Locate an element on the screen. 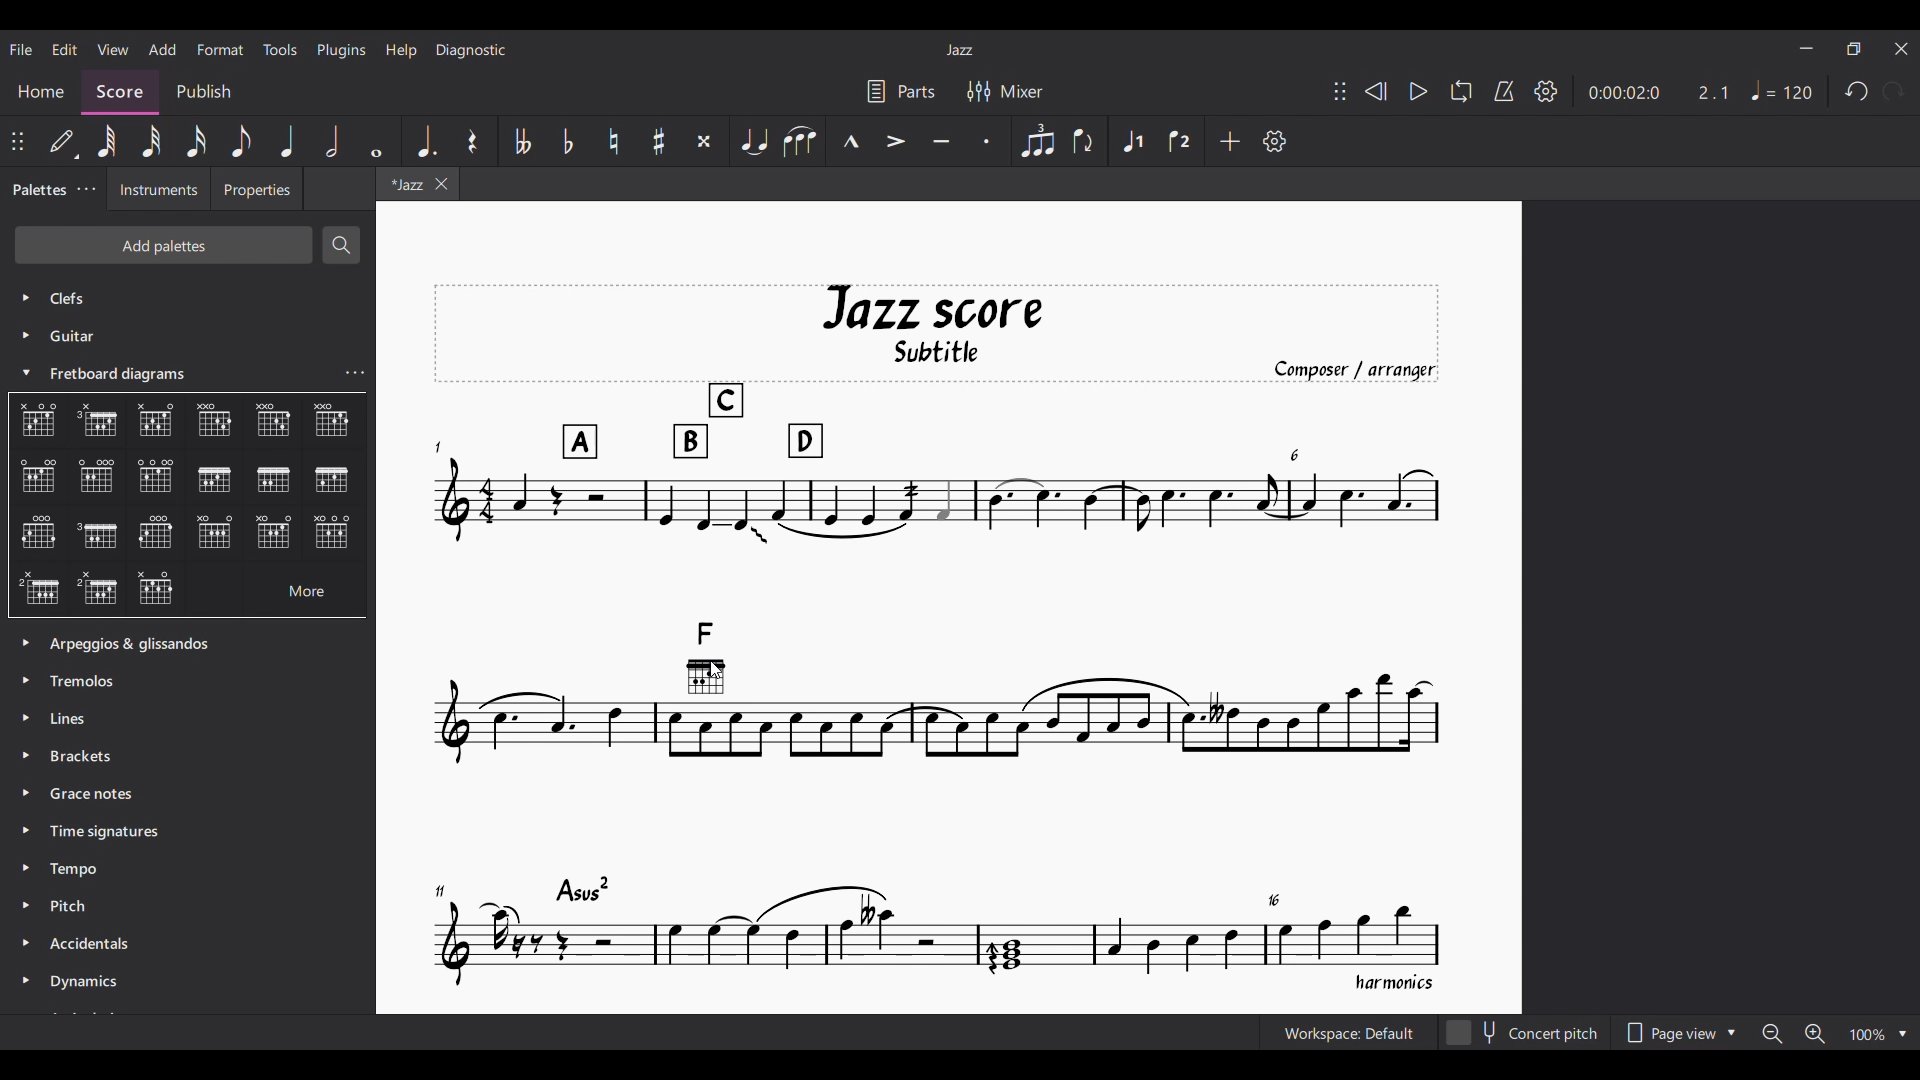 The image size is (1920, 1080). Chart 2 is located at coordinates (103, 423).